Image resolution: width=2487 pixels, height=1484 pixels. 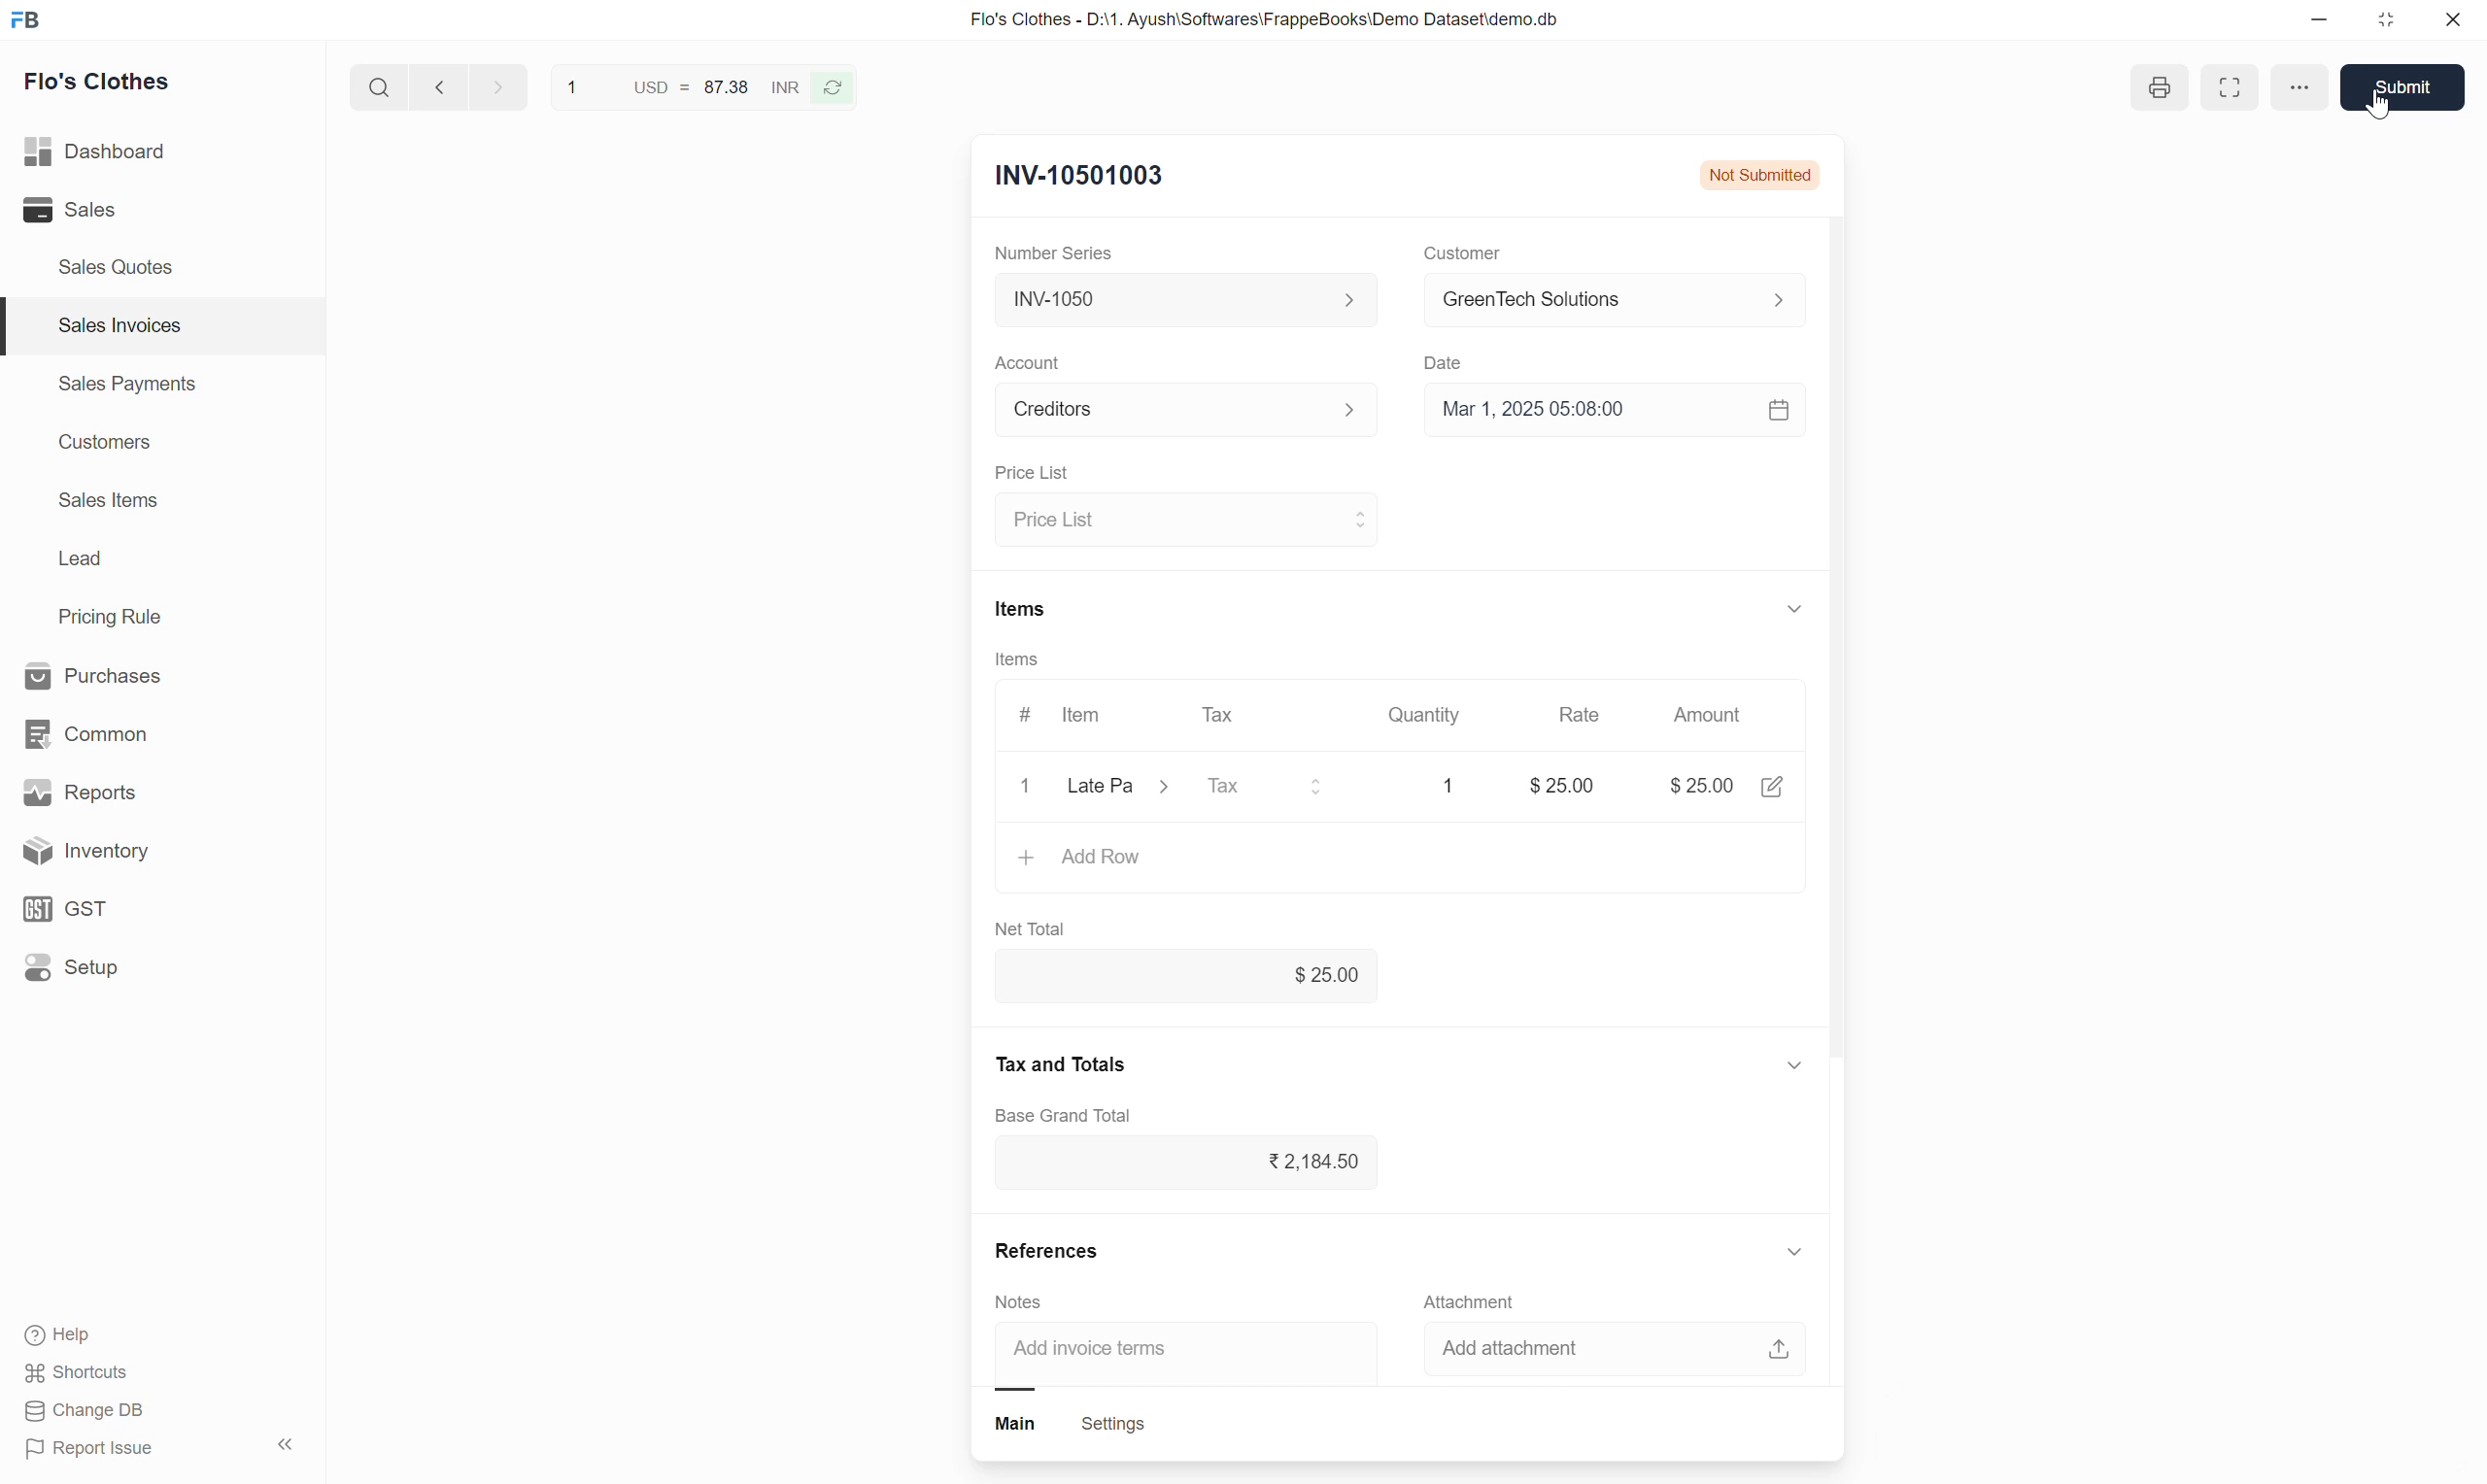 What do you see at coordinates (144, 974) in the screenshot?
I see `Setup` at bounding box center [144, 974].